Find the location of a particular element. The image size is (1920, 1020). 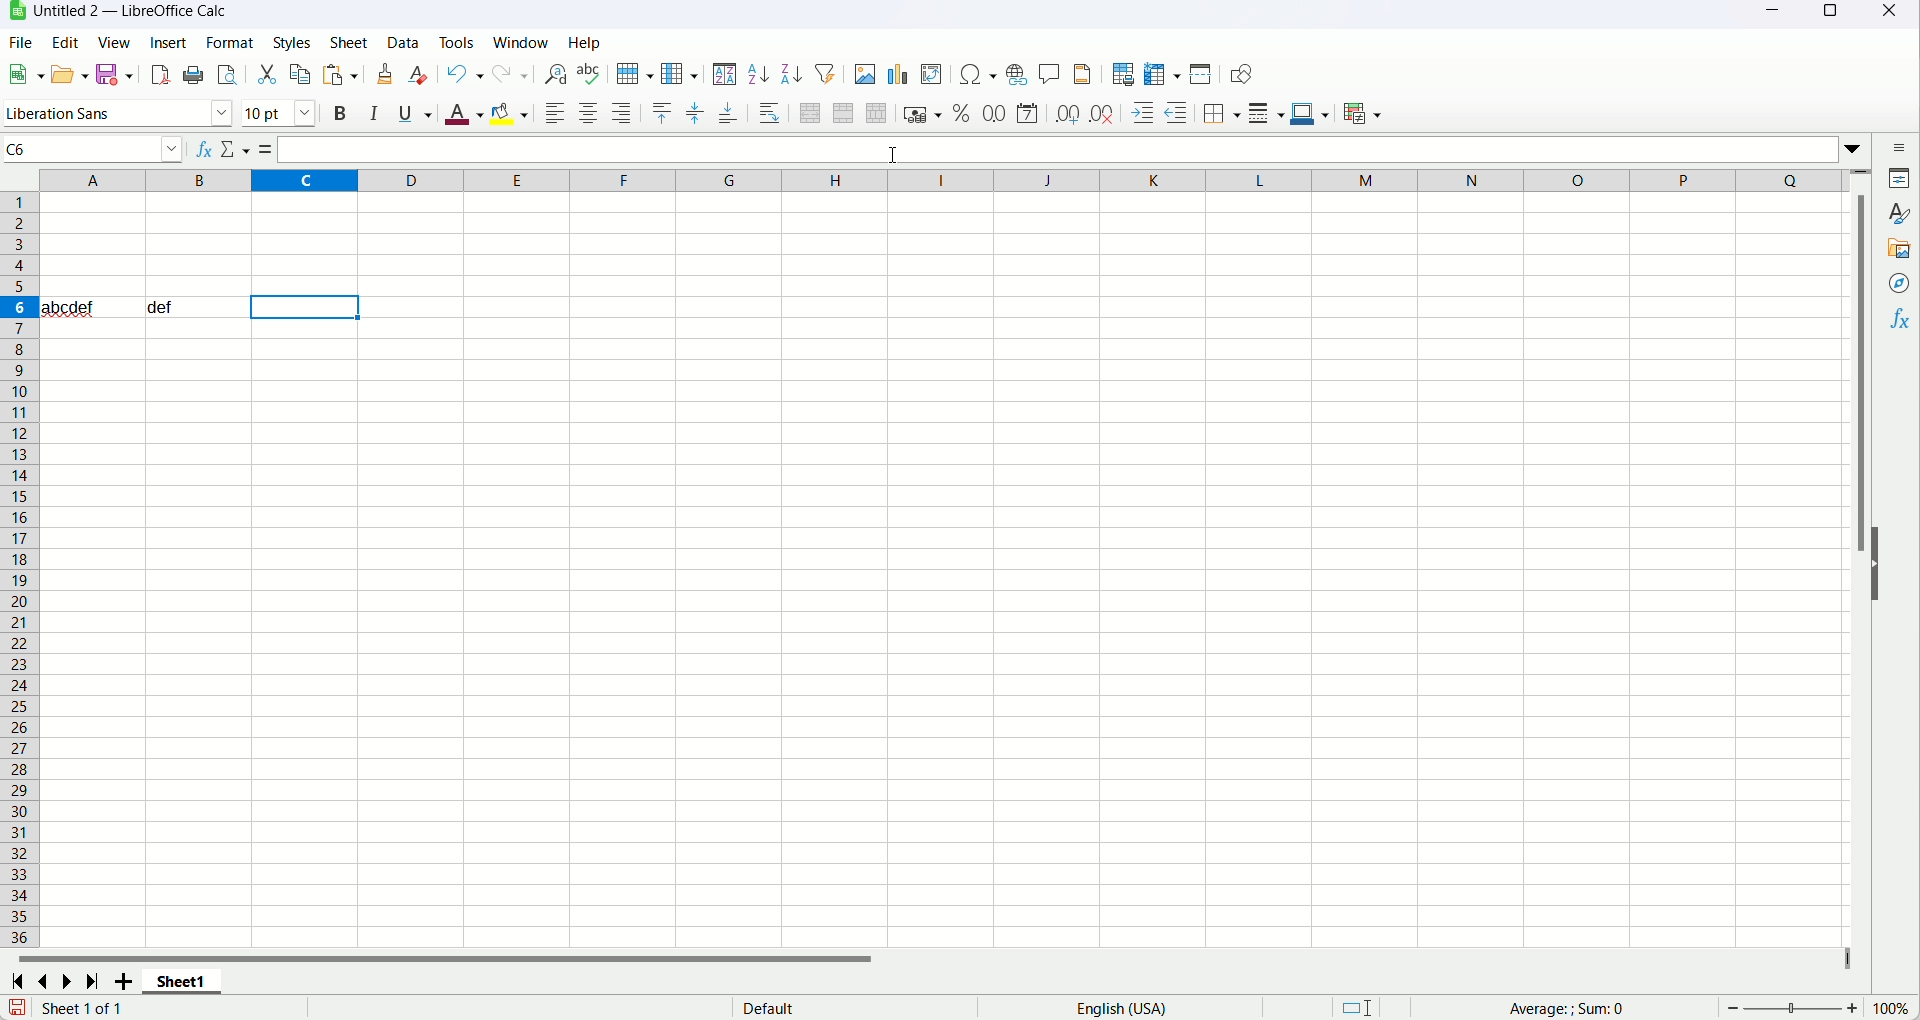

spelling is located at coordinates (588, 73).